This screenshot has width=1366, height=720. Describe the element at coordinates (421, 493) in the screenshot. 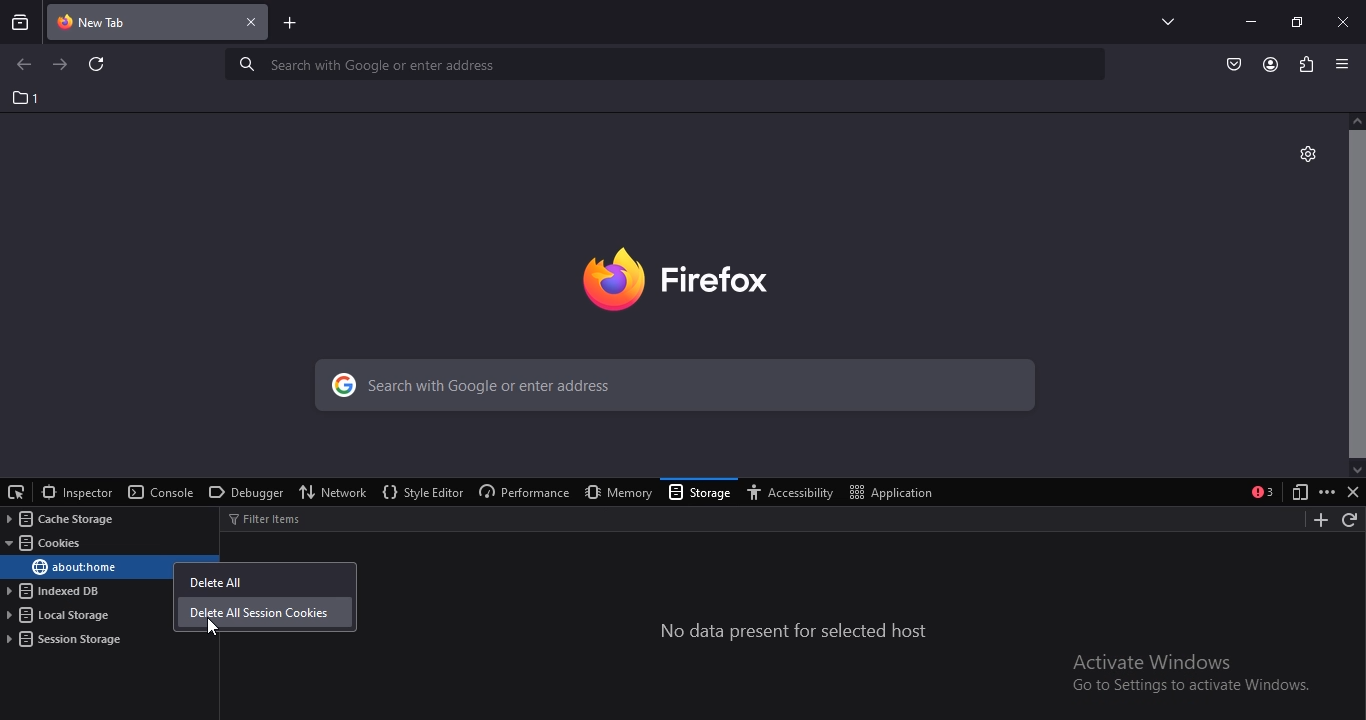

I see `style editor` at that location.